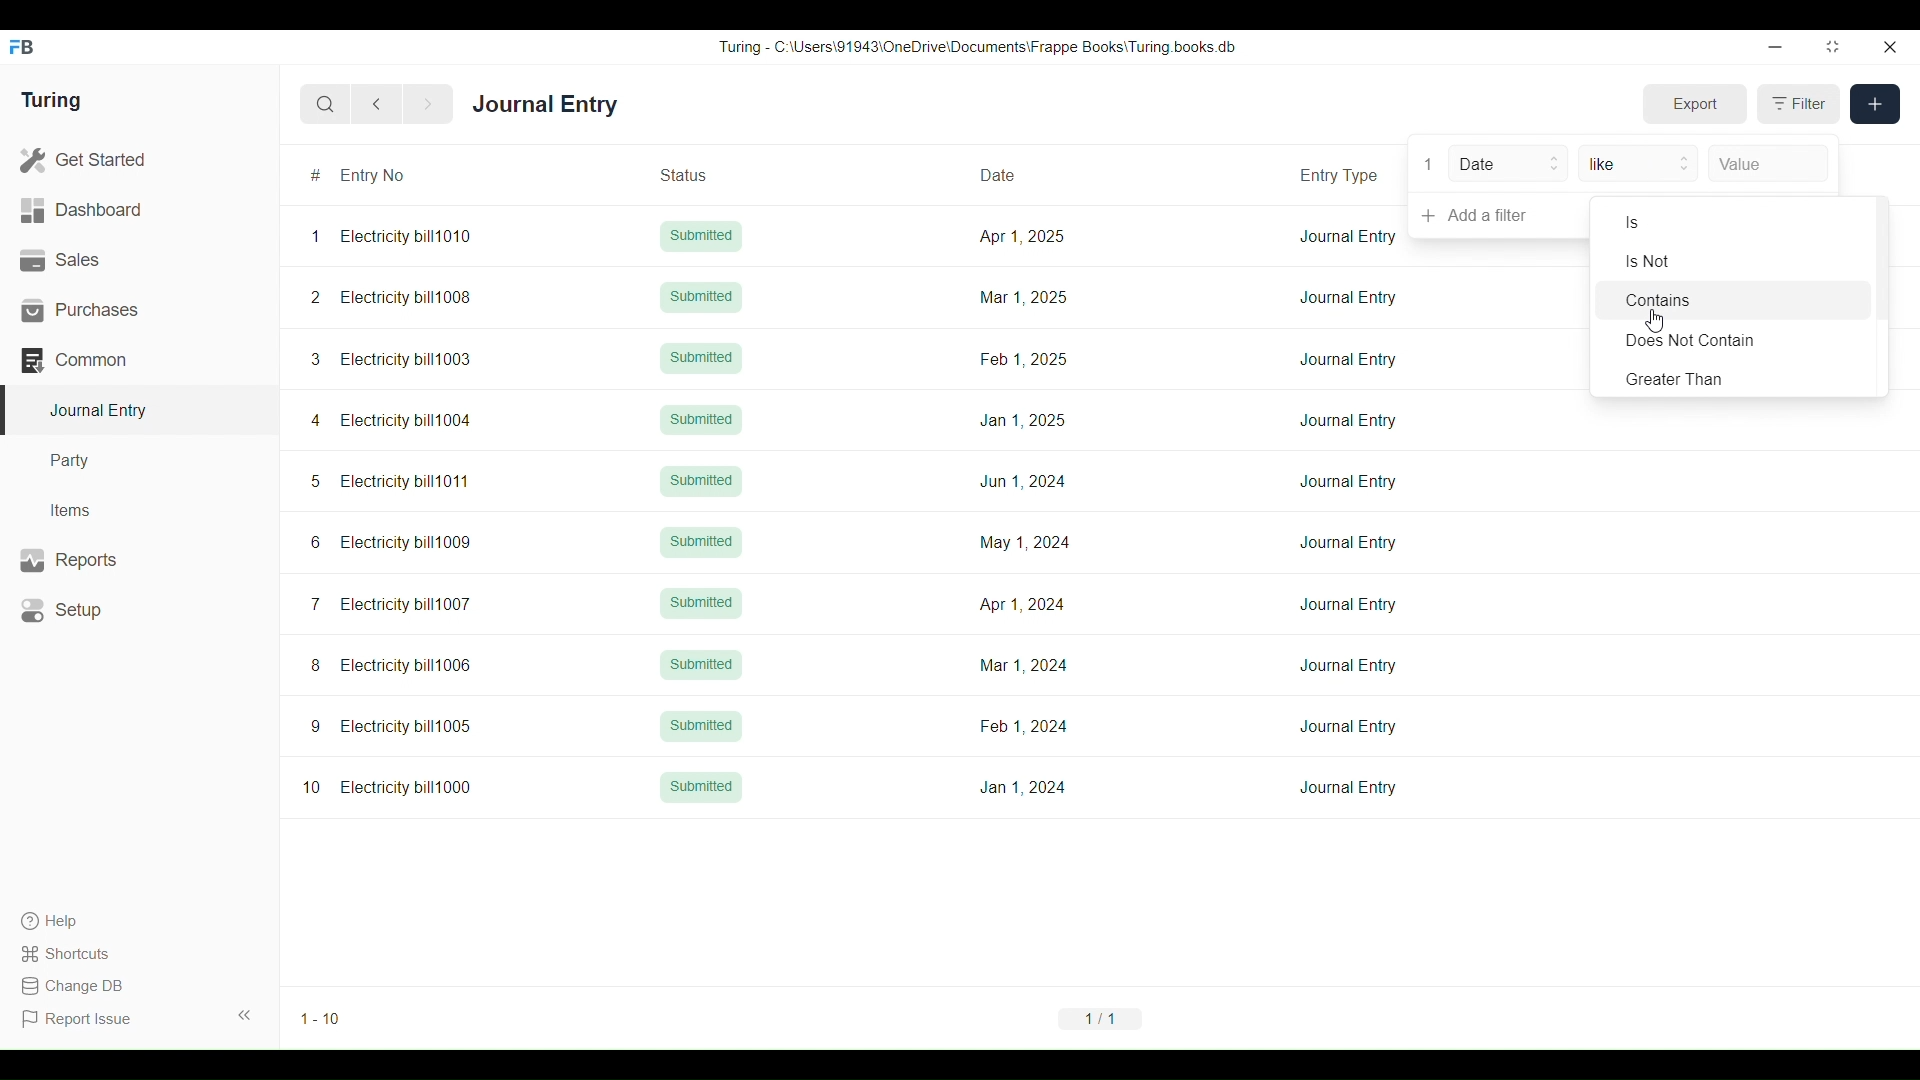 The width and height of the screenshot is (1920, 1080). What do you see at coordinates (141, 560) in the screenshot?
I see `Reports` at bounding box center [141, 560].